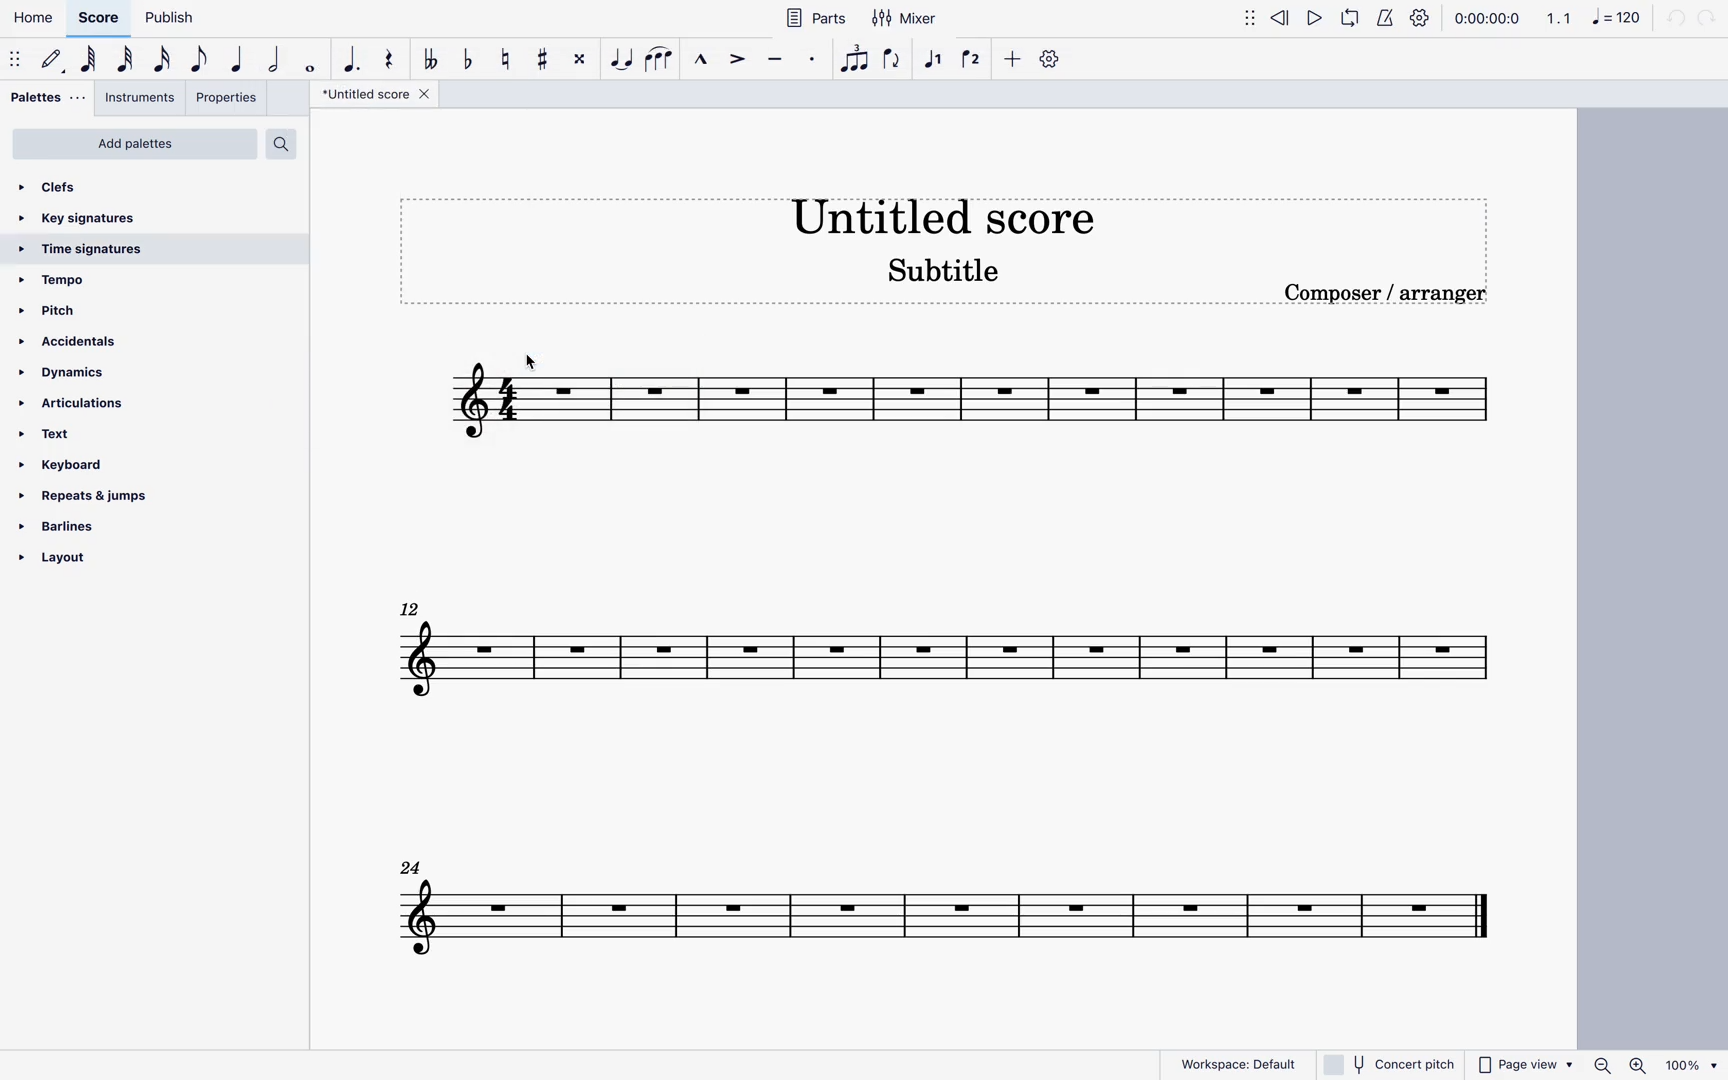 The height and width of the screenshot is (1080, 1728). What do you see at coordinates (1614, 19) in the screenshot?
I see `note 120` at bounding box center [1614, 19].